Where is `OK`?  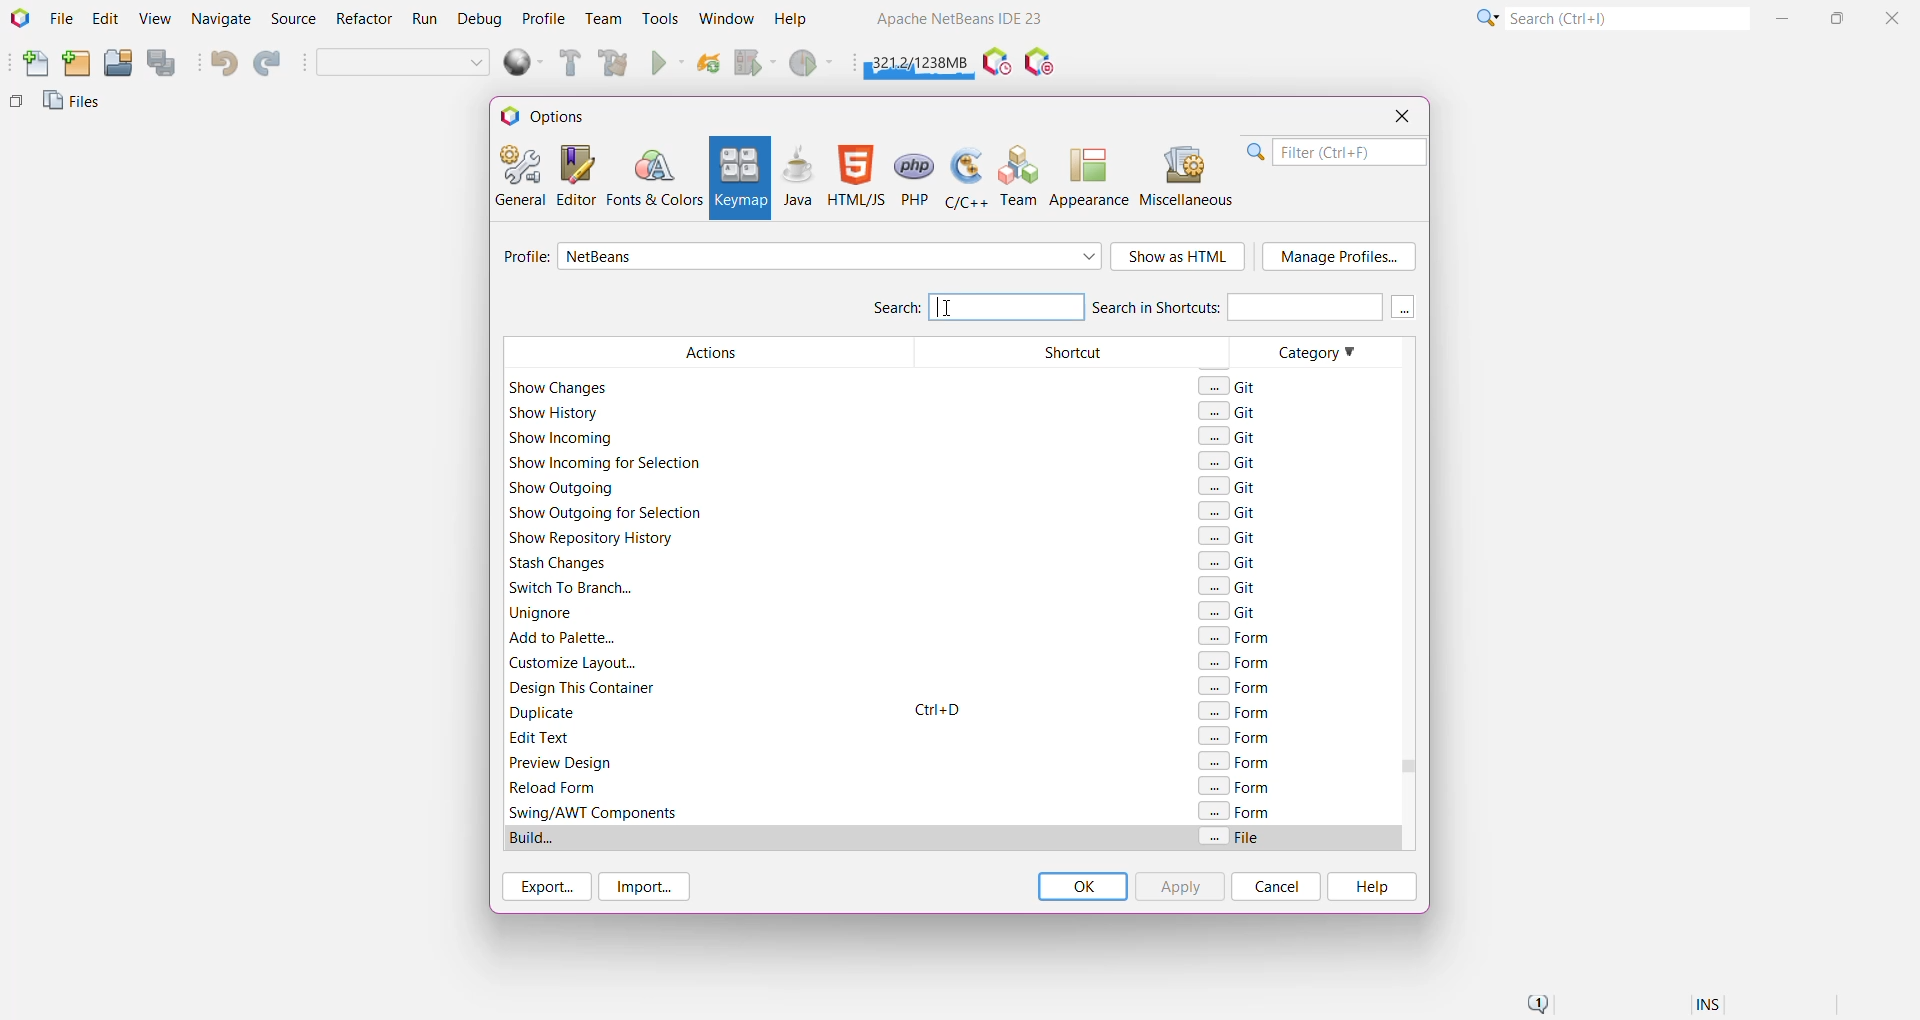
OK is located at coordinates (1082, 886).